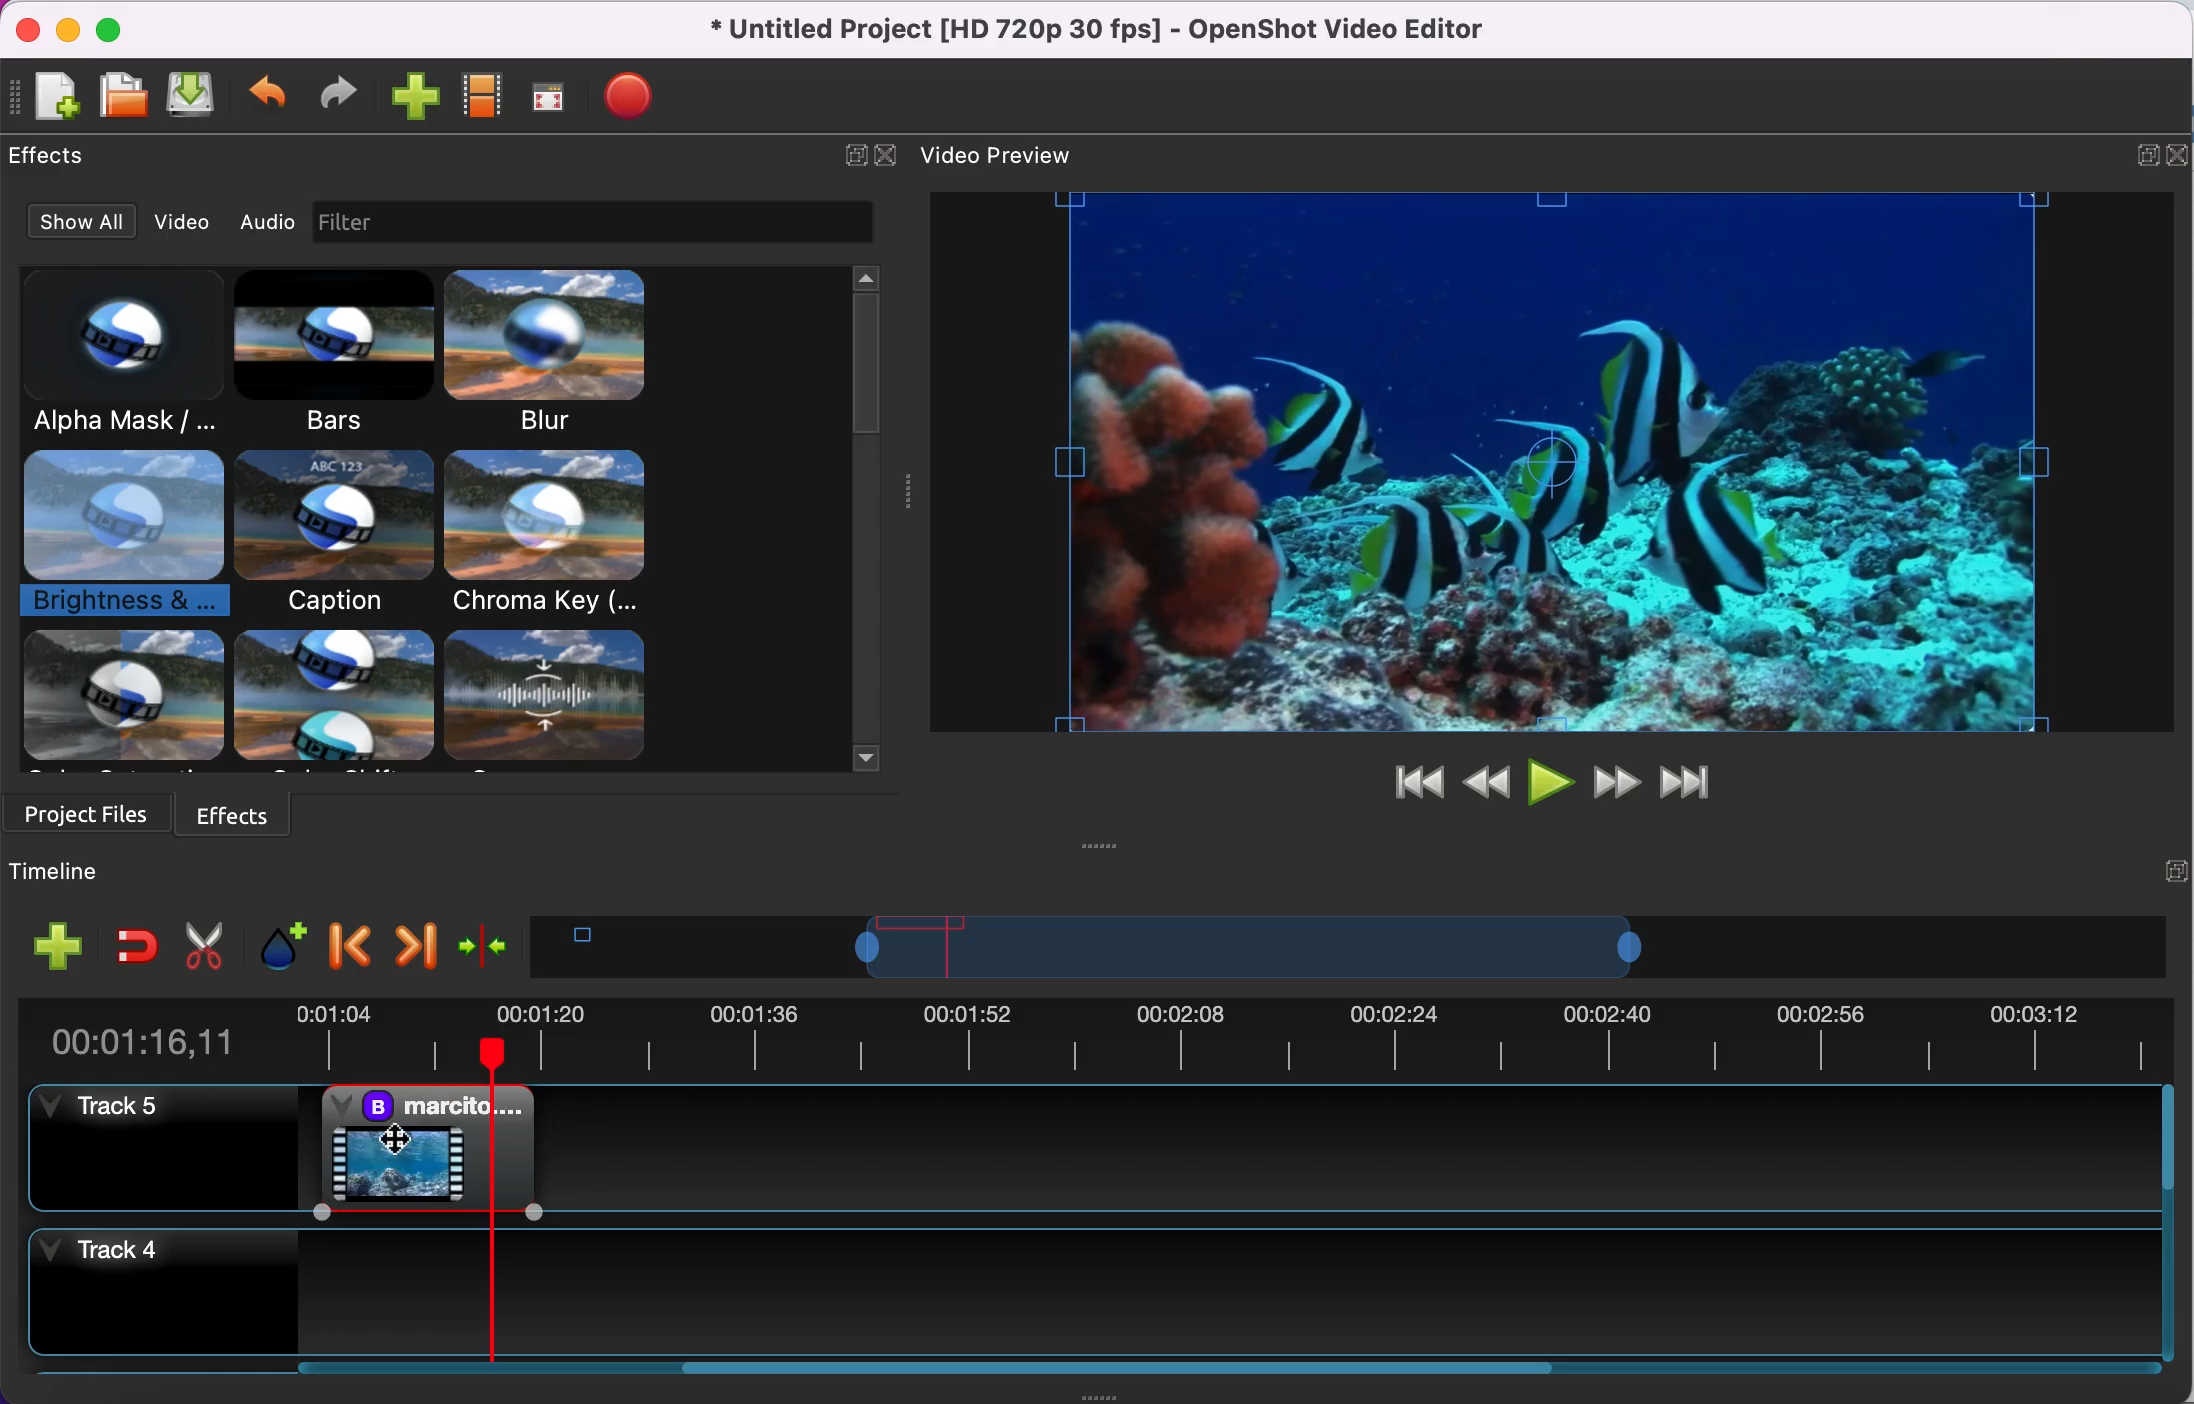  Describe the element at coordinates (348, 943) in the screenshot. I see `previous marker` at that location.